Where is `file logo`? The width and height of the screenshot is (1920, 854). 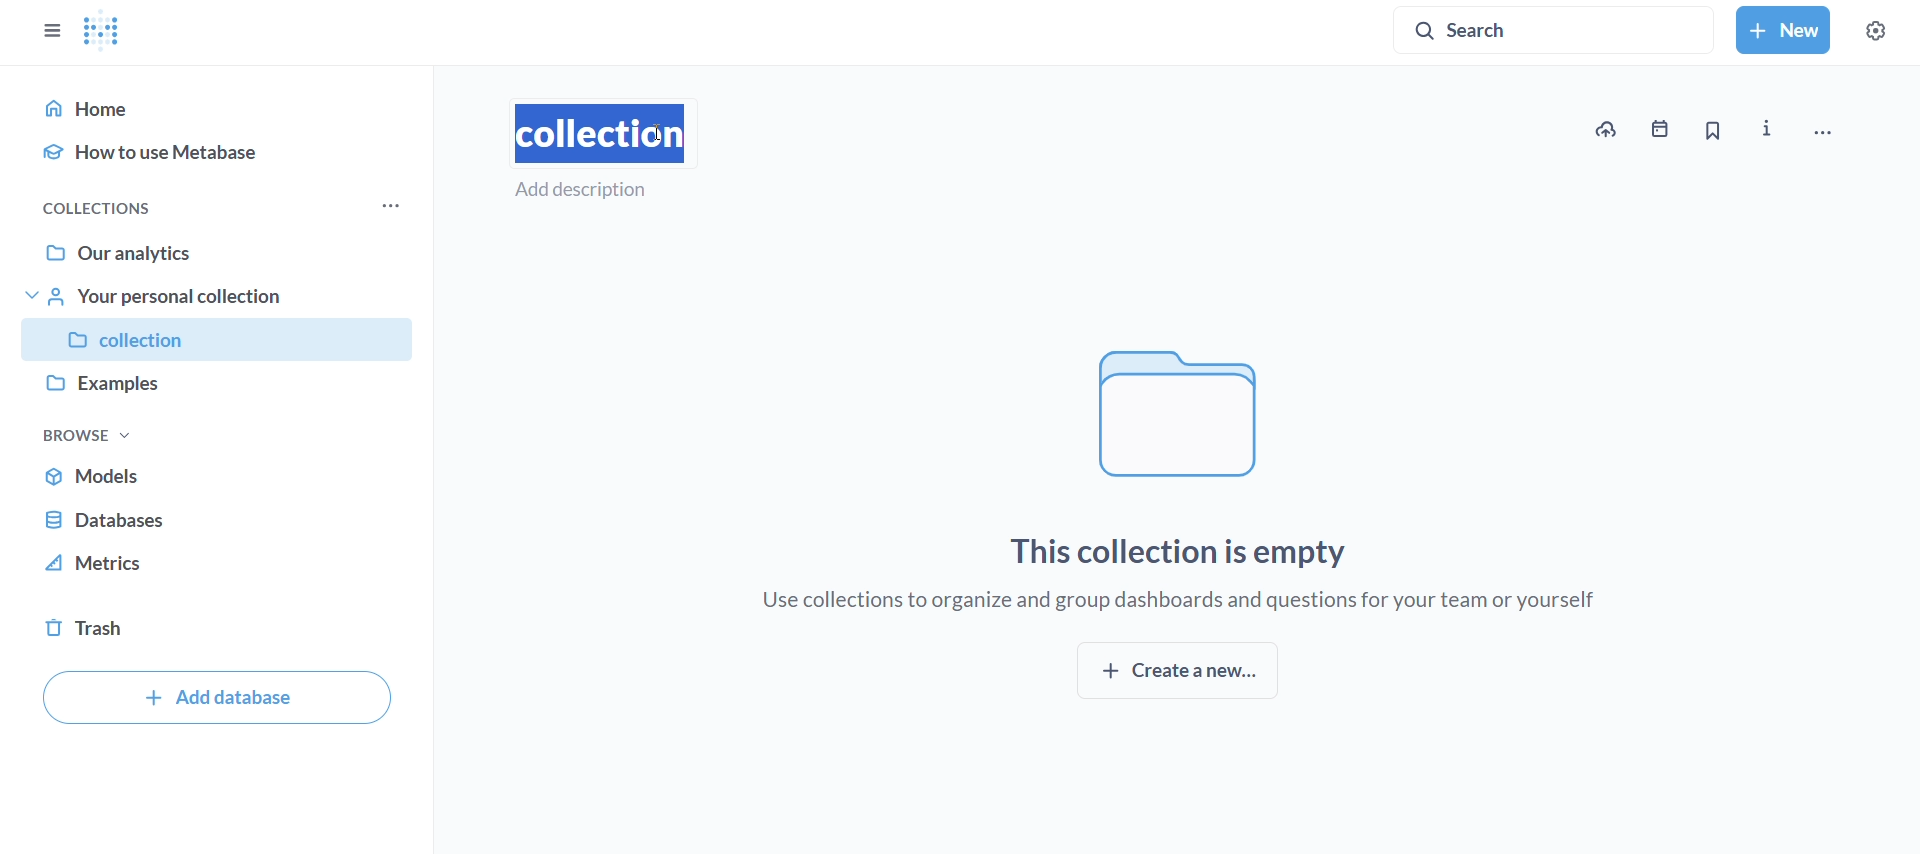
file logo is located at coordinates (1185, 414).